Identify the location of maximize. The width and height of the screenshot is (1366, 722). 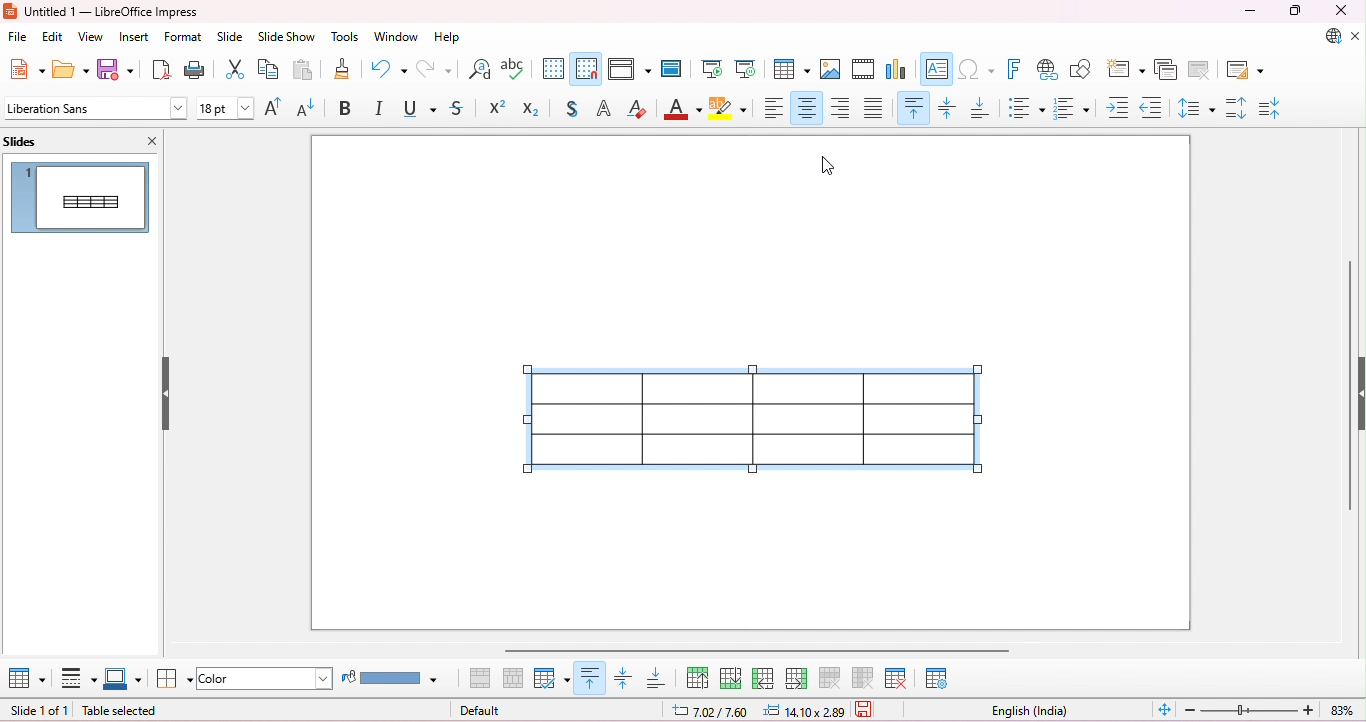
(1294, 11).